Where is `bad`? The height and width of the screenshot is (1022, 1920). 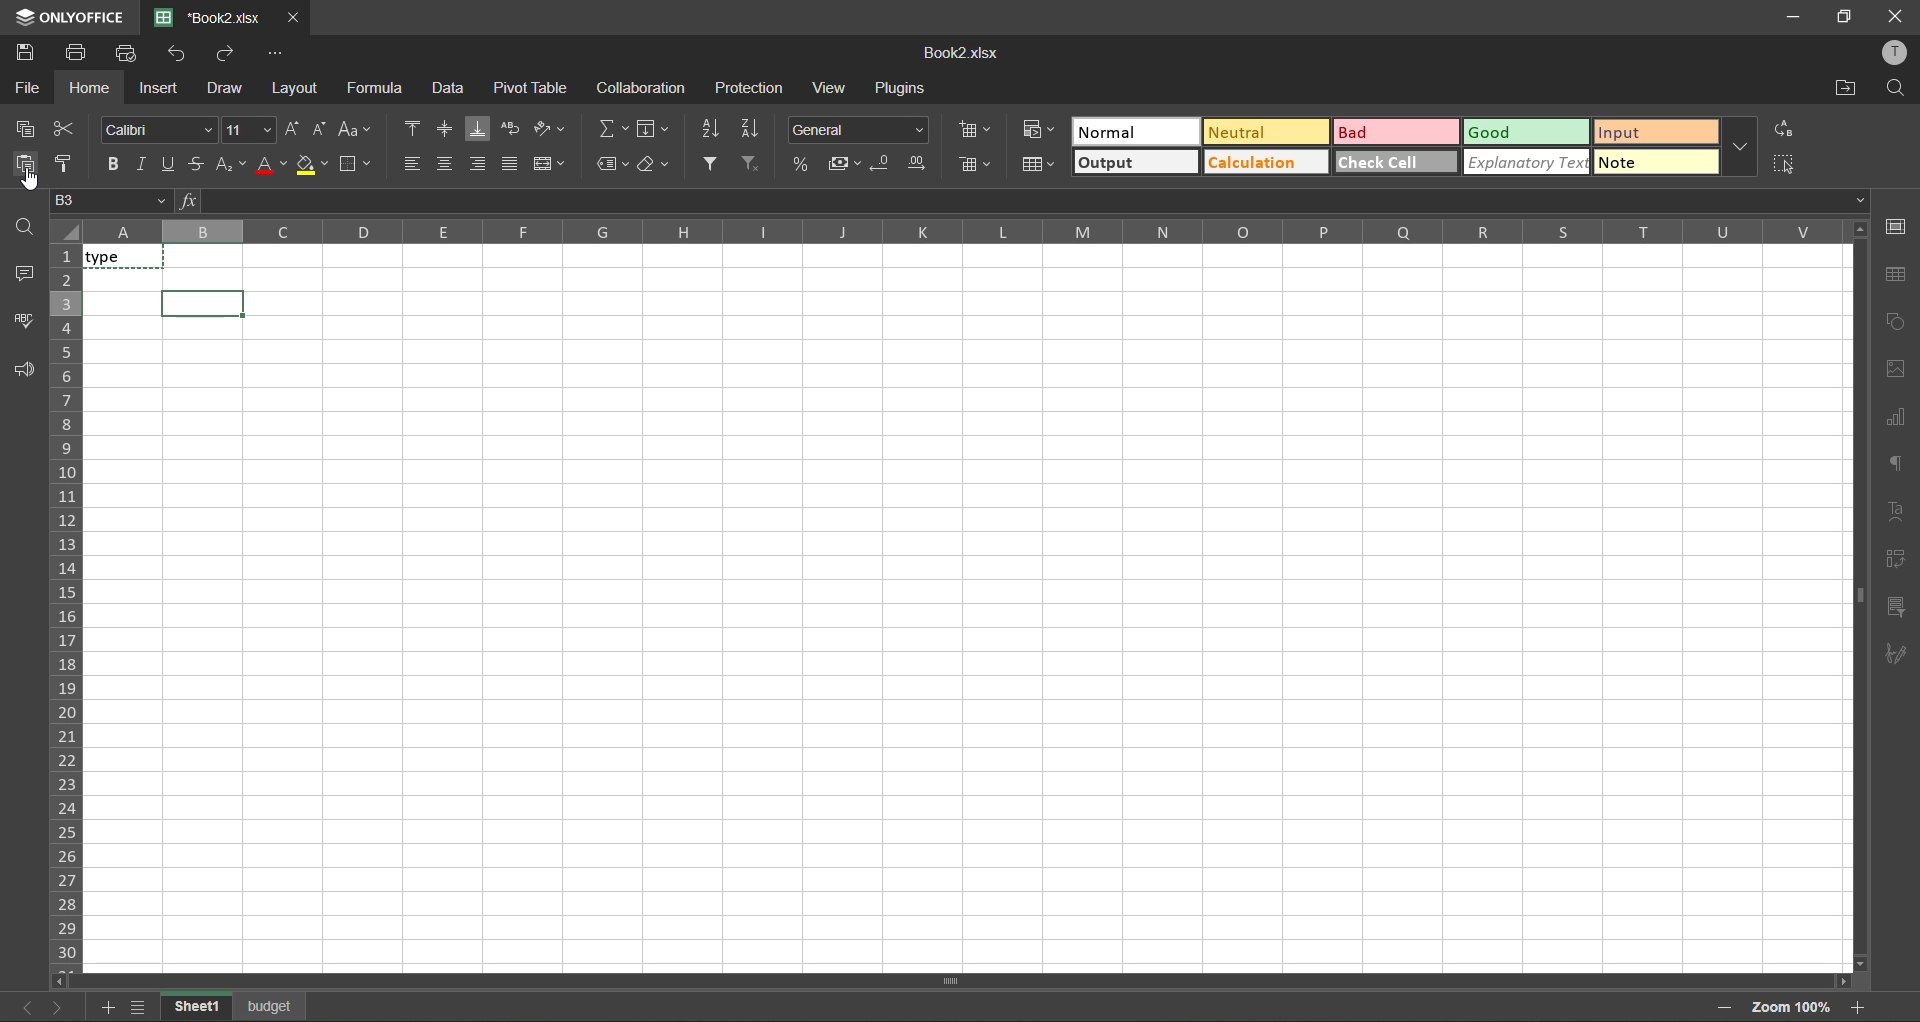
bad is located at coordinates (1396, 131).